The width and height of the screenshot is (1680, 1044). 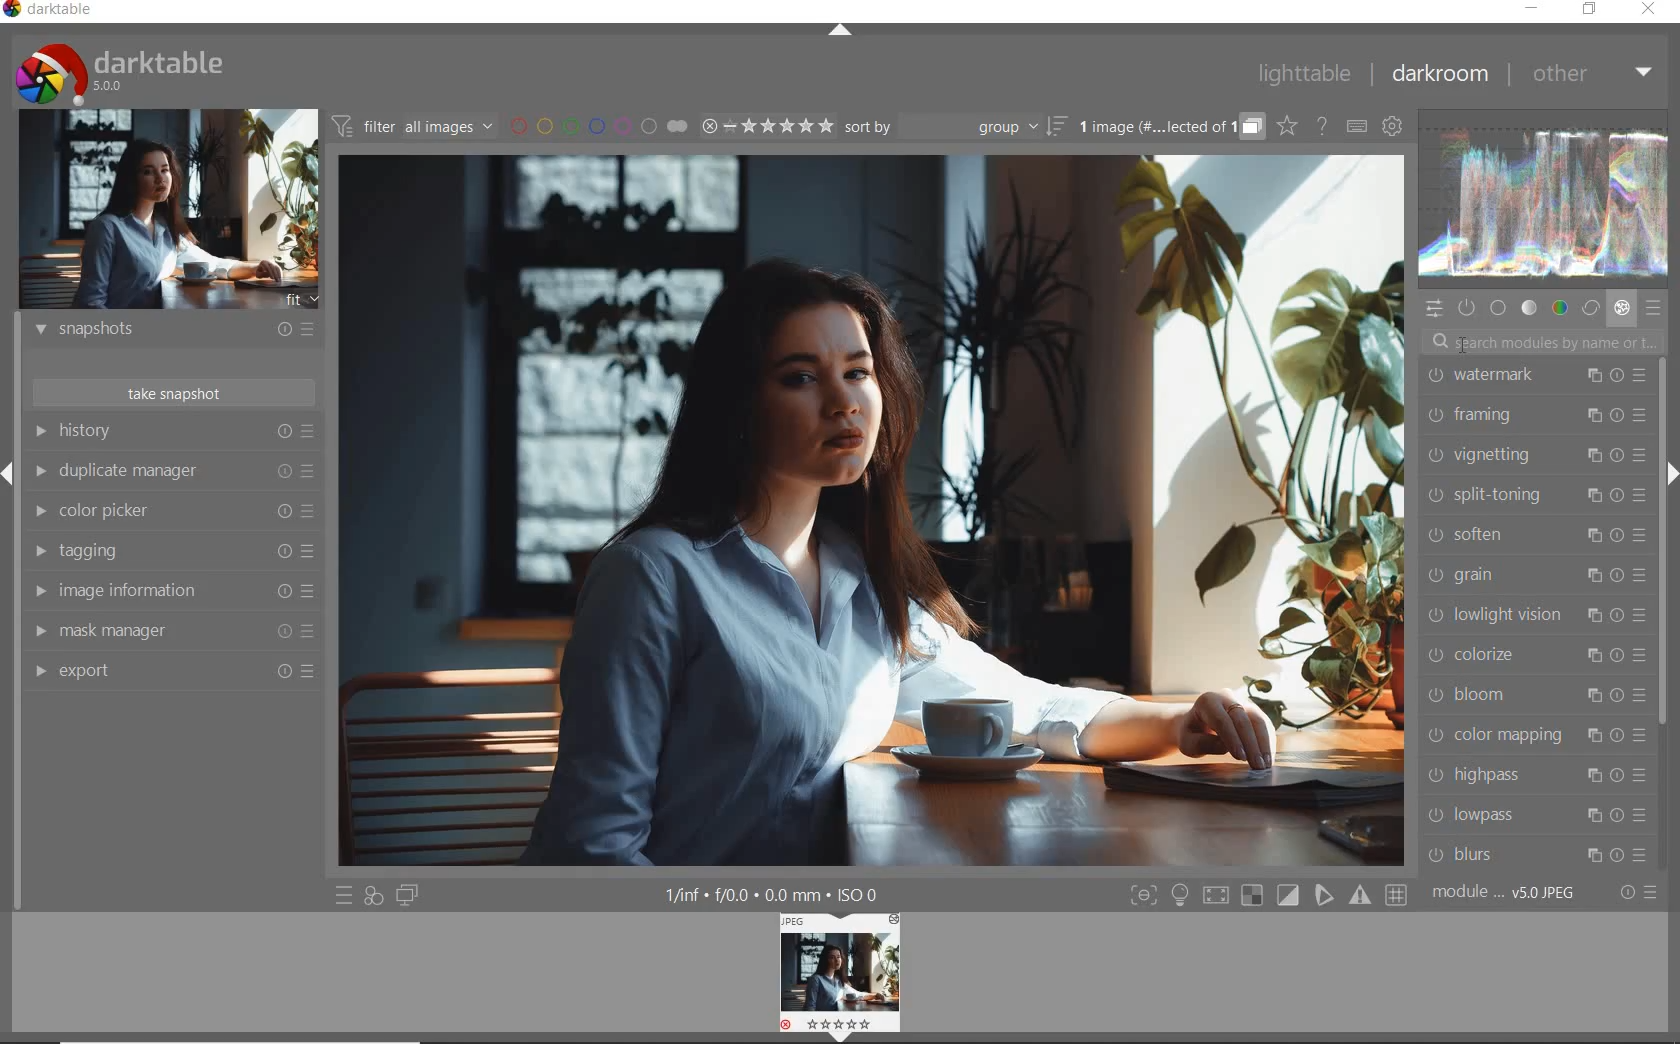 What do you see at coordinates (1505, 893) in the screenshot?
I see `module..v50JPEG` at bounding box center [1505, 893].